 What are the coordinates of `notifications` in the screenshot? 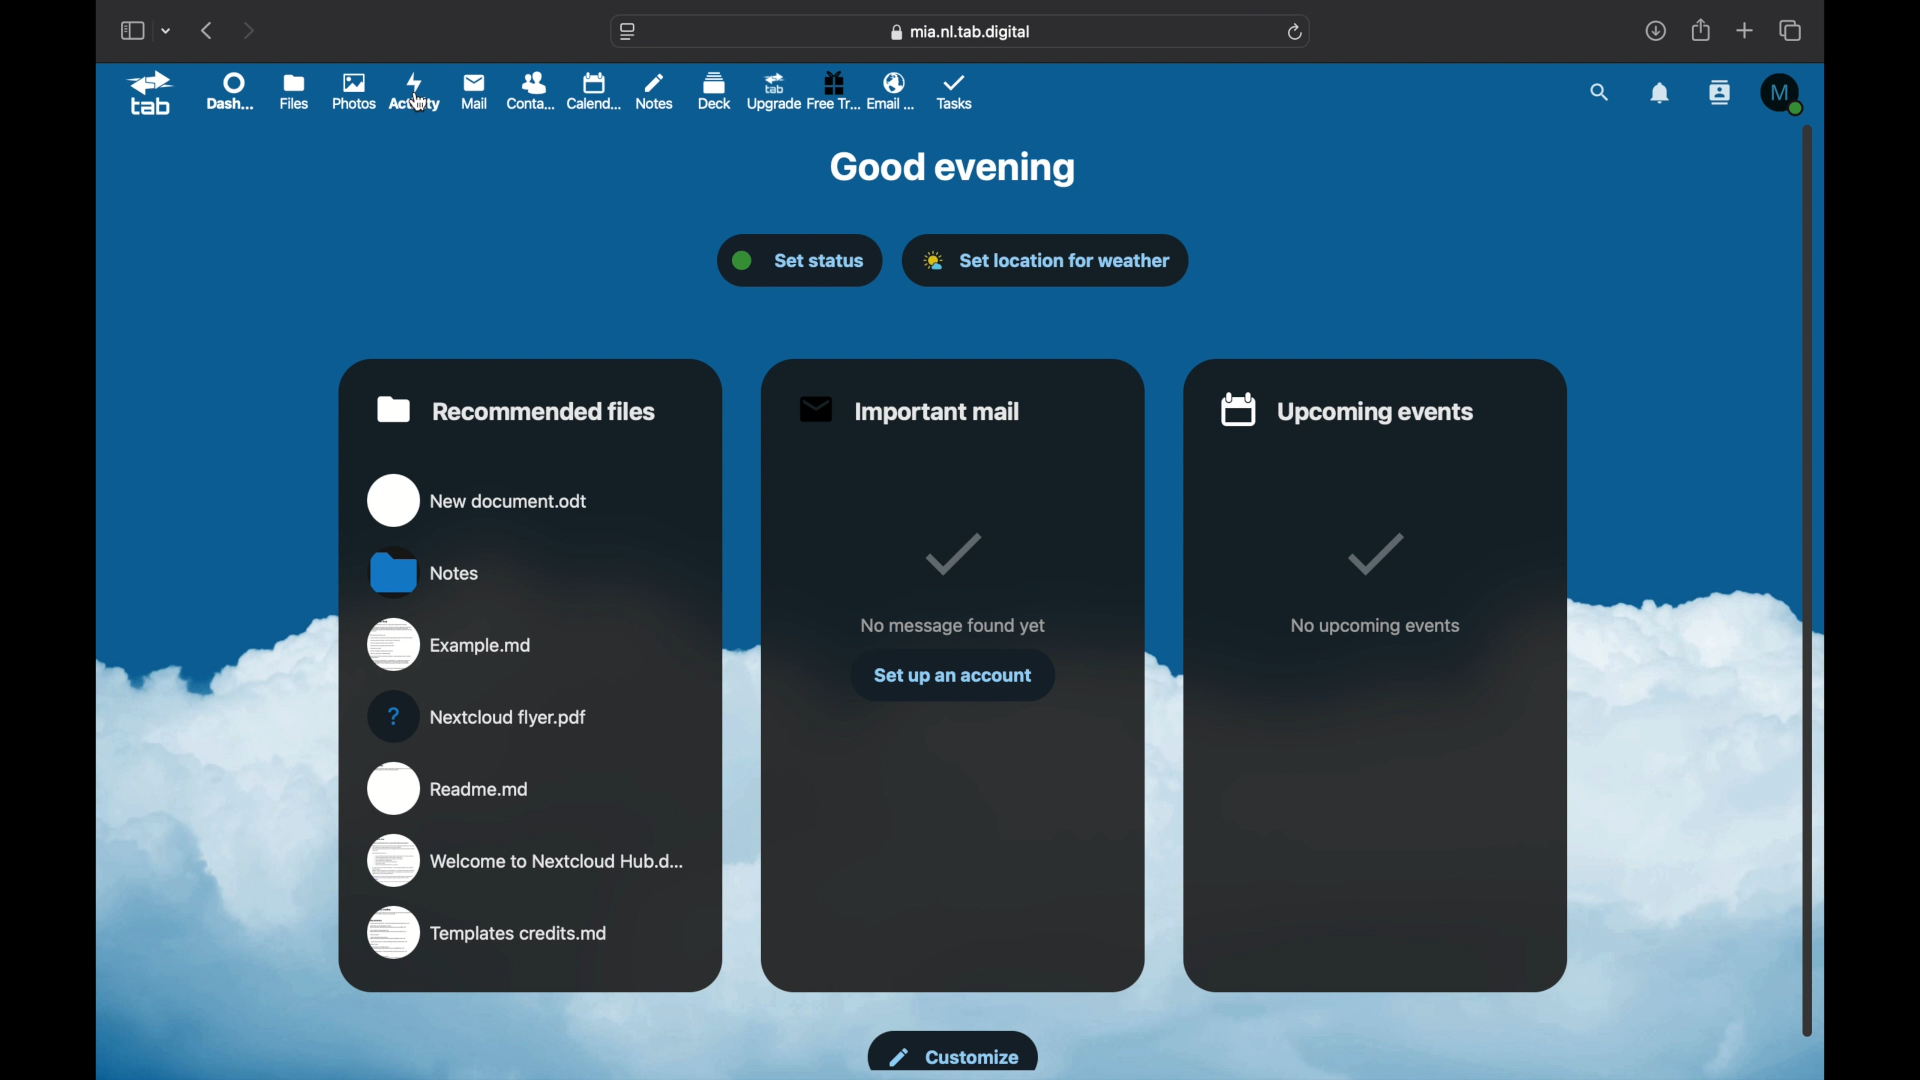 It's located at (1660, 92).